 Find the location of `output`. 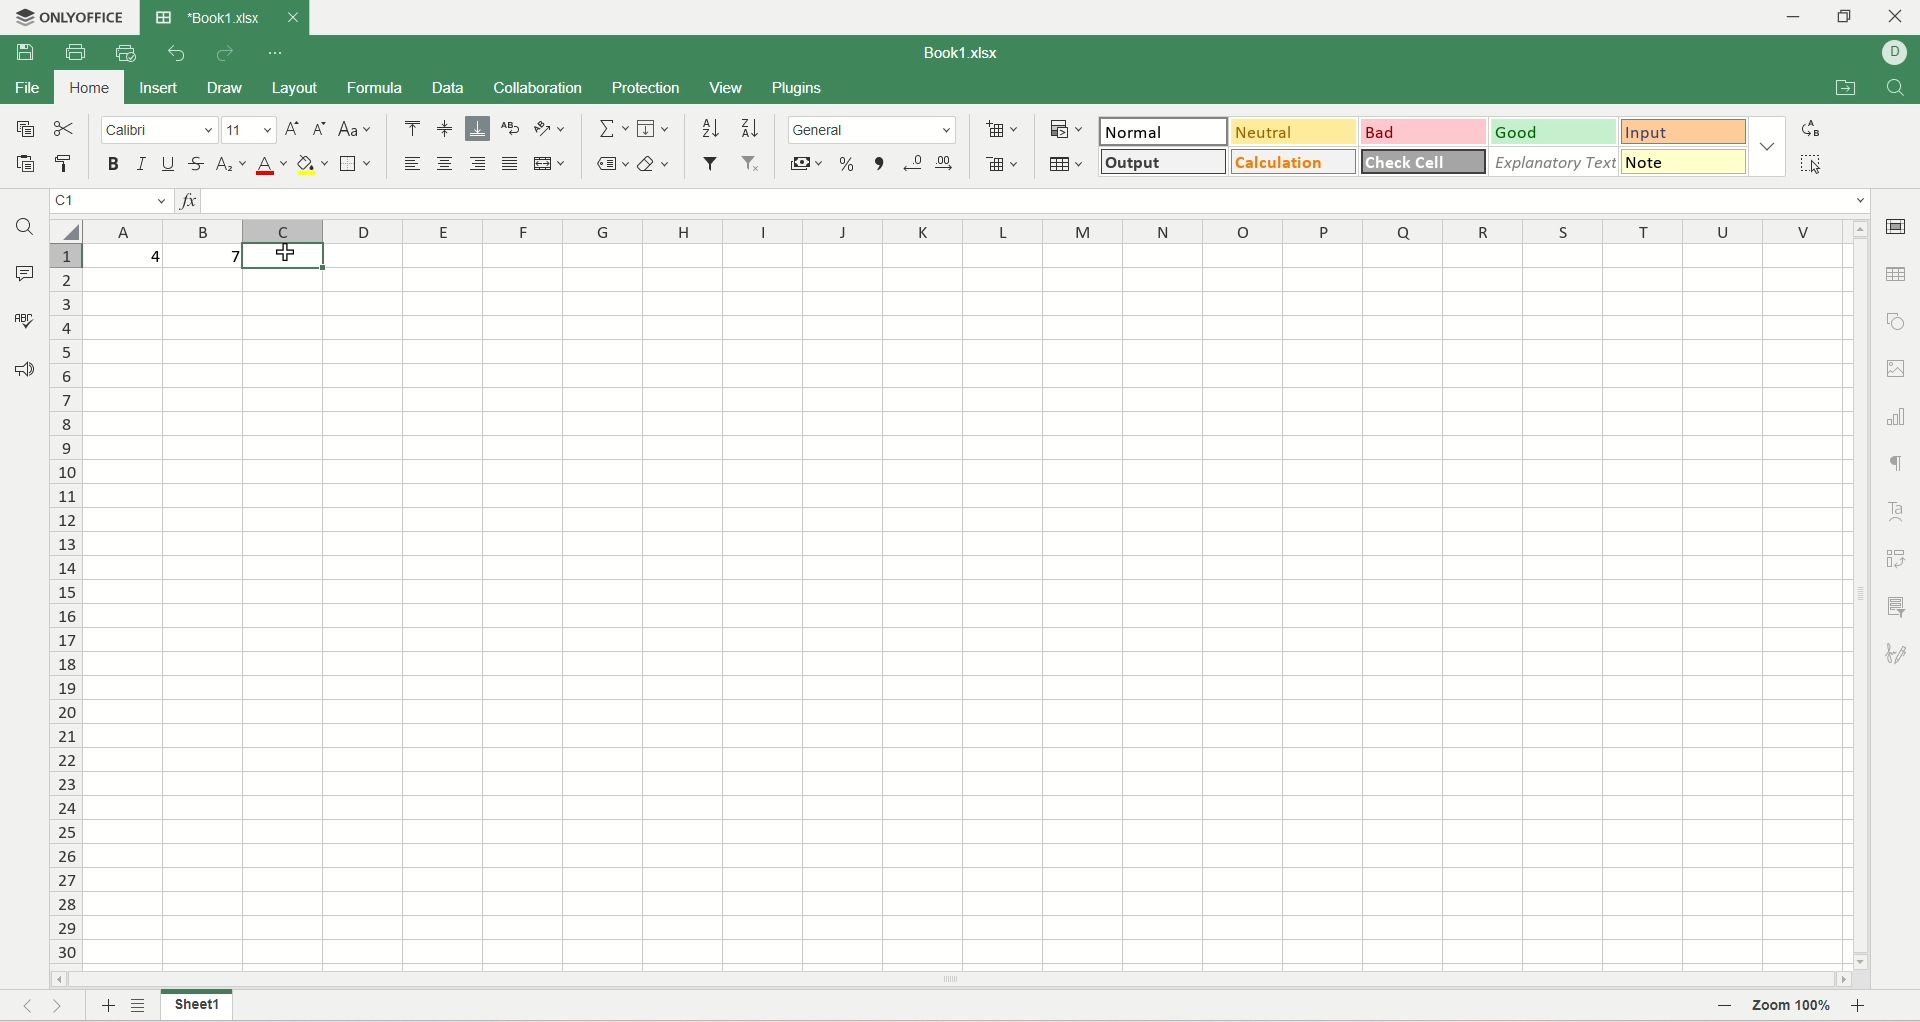

output is located at coordinates (1164, 161).